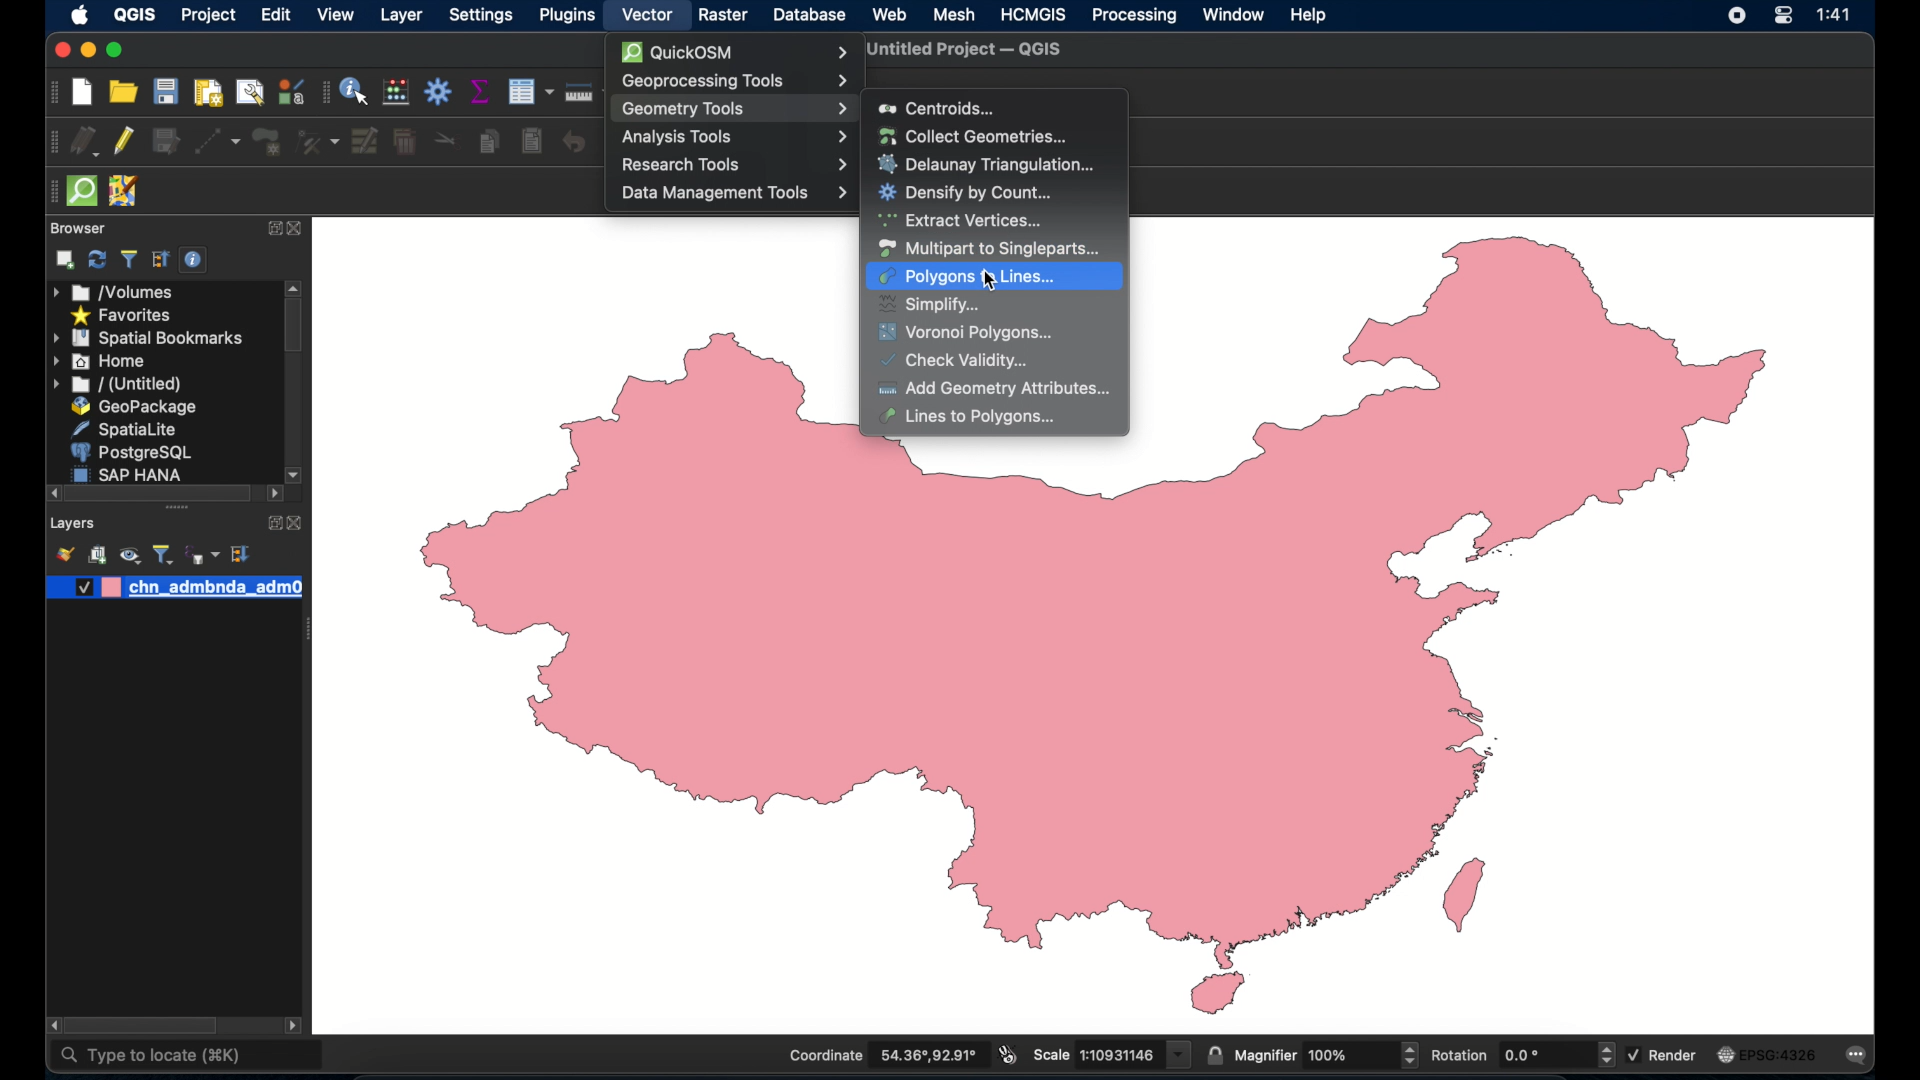 This screenshot has width=1920, height=1080. I want to click on undo, so click(573, 142).